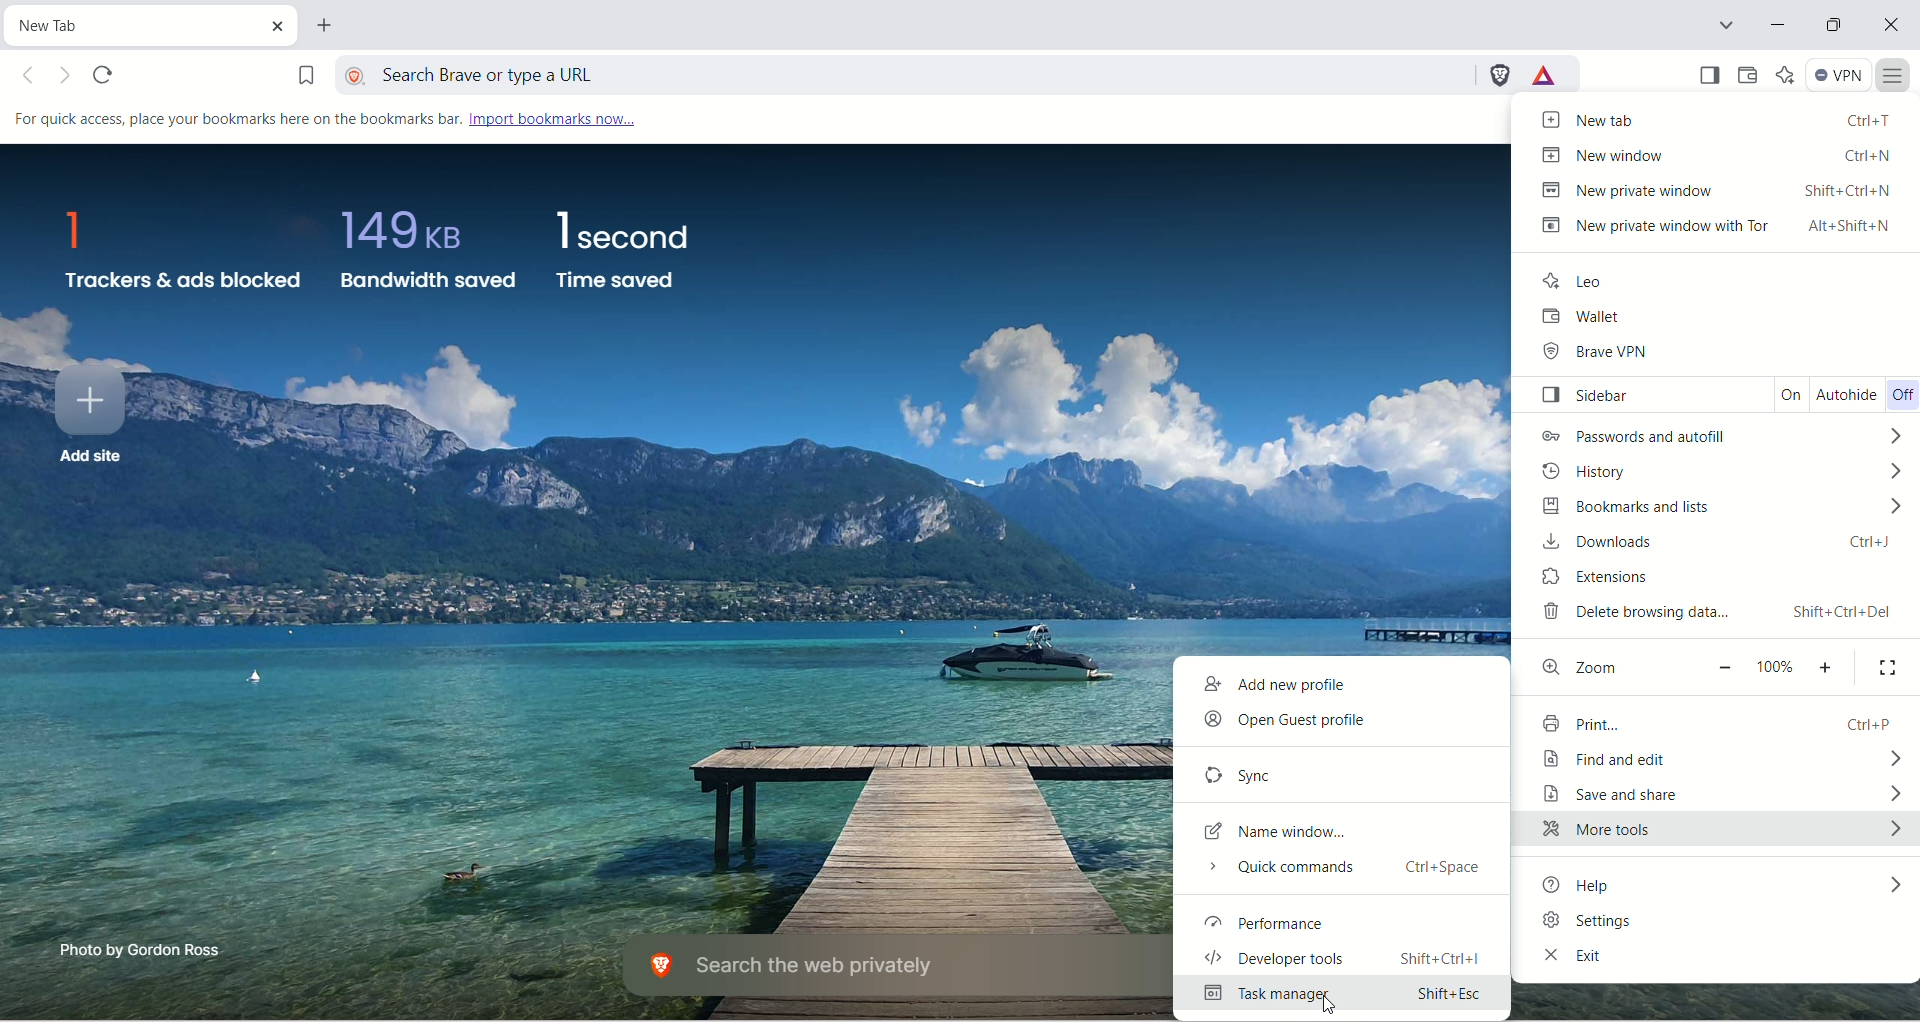 Image resolution: width=1920 pixels, height=1022 pixels. Describe the element at coordinates (1720, 757) in the screenshot. I see `find and edit` at that location.